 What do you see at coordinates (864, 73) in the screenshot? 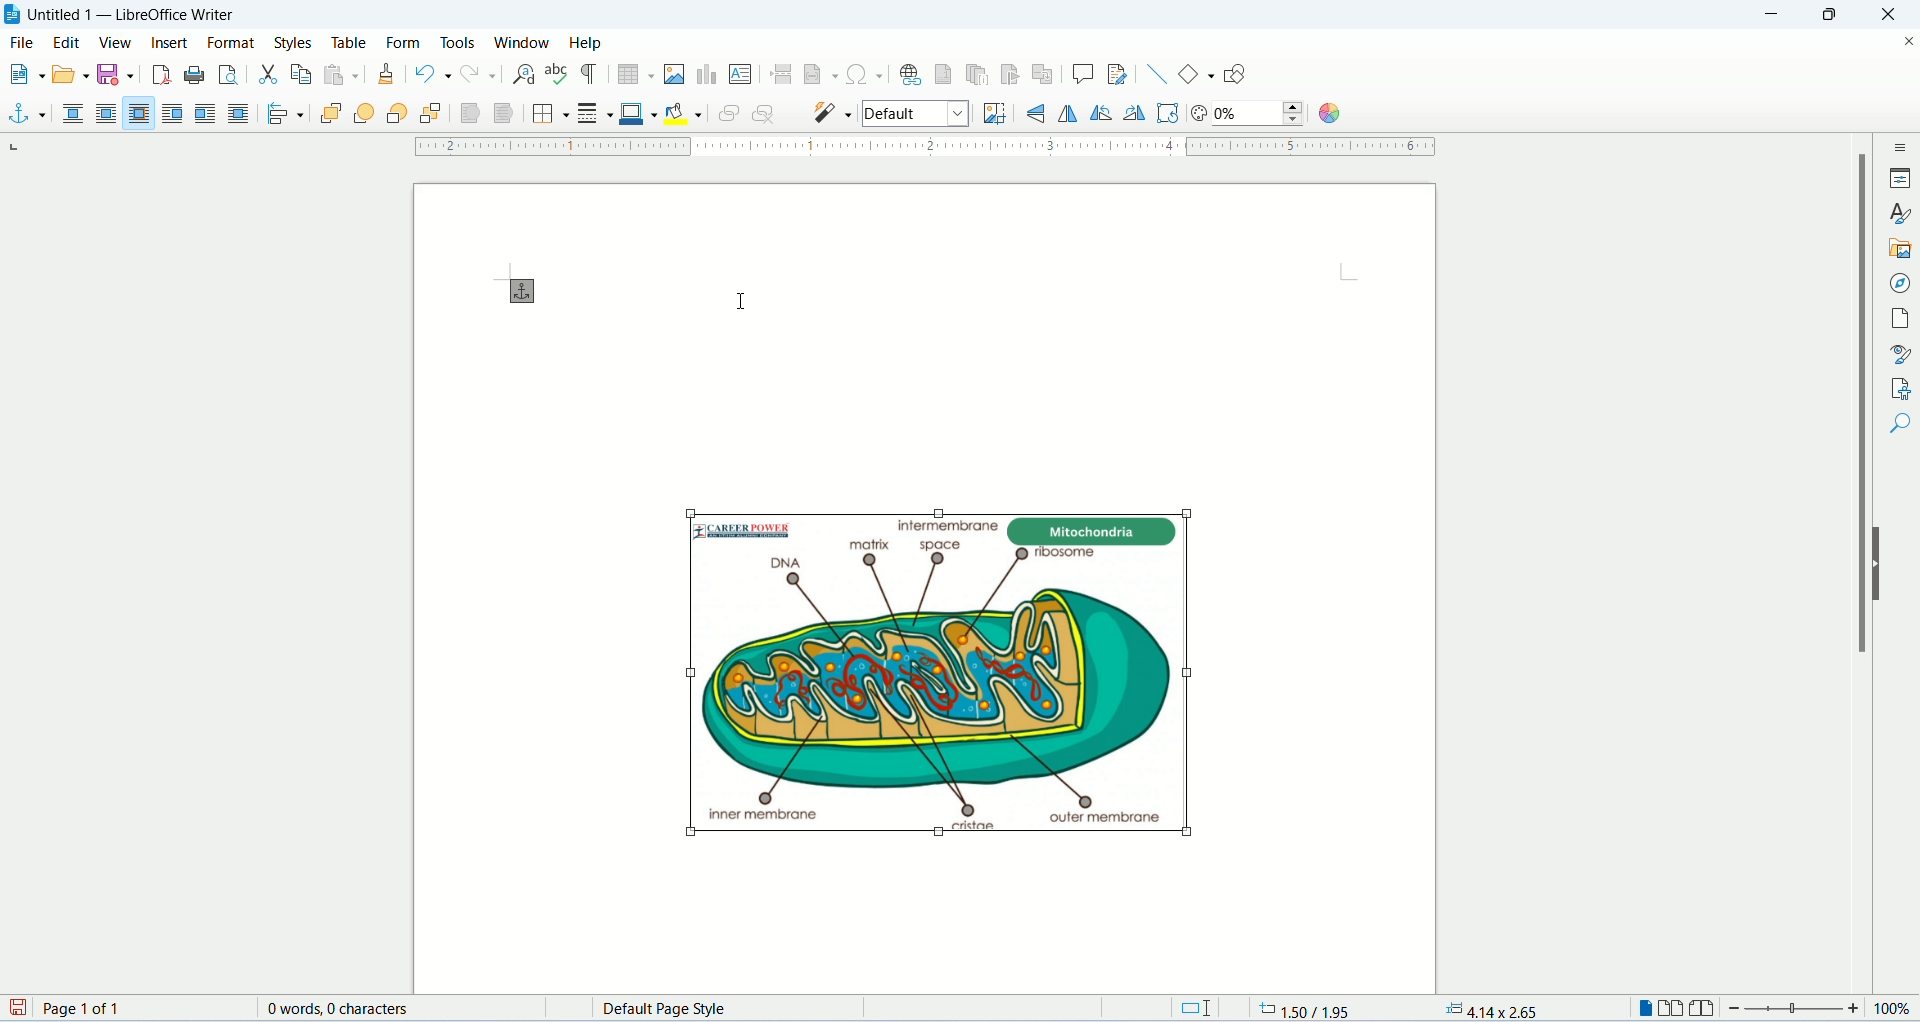
I see `insert symbol` at bounding box center [864, 73].